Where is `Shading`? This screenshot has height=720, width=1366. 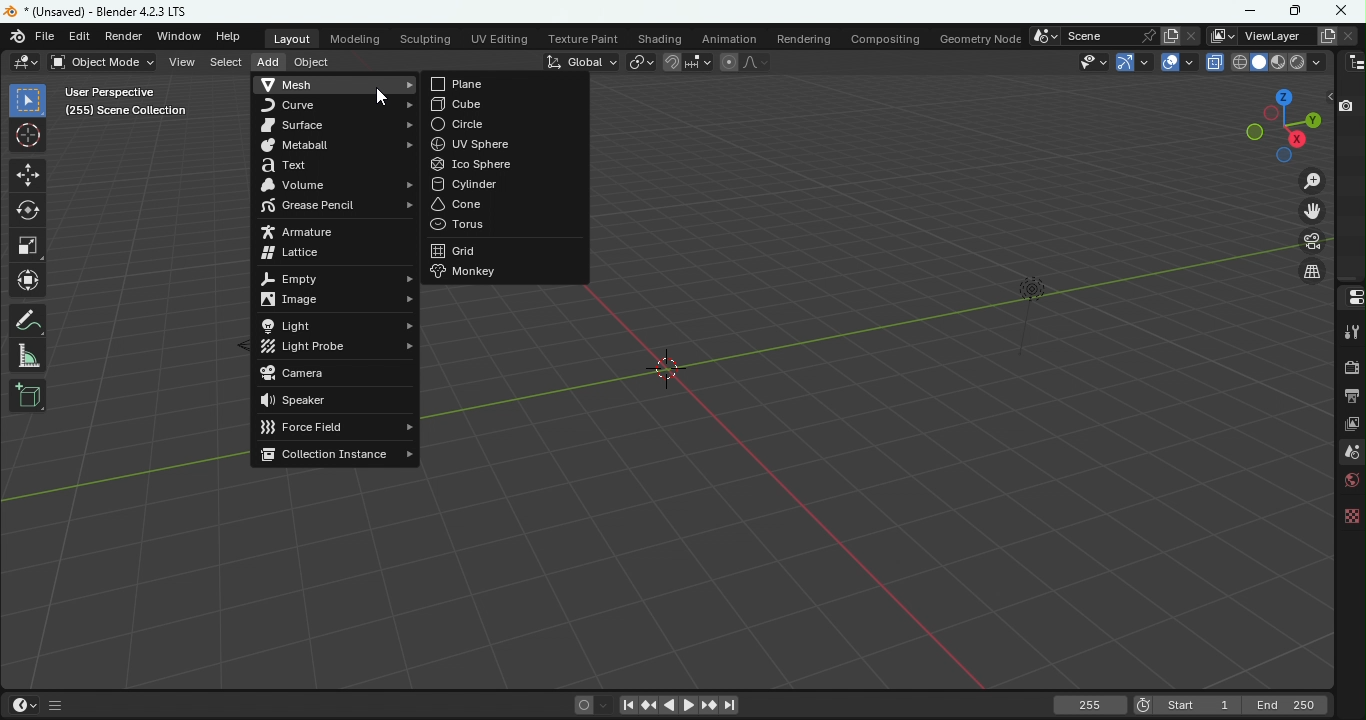
Shading is located at coordinates (1317, 62).